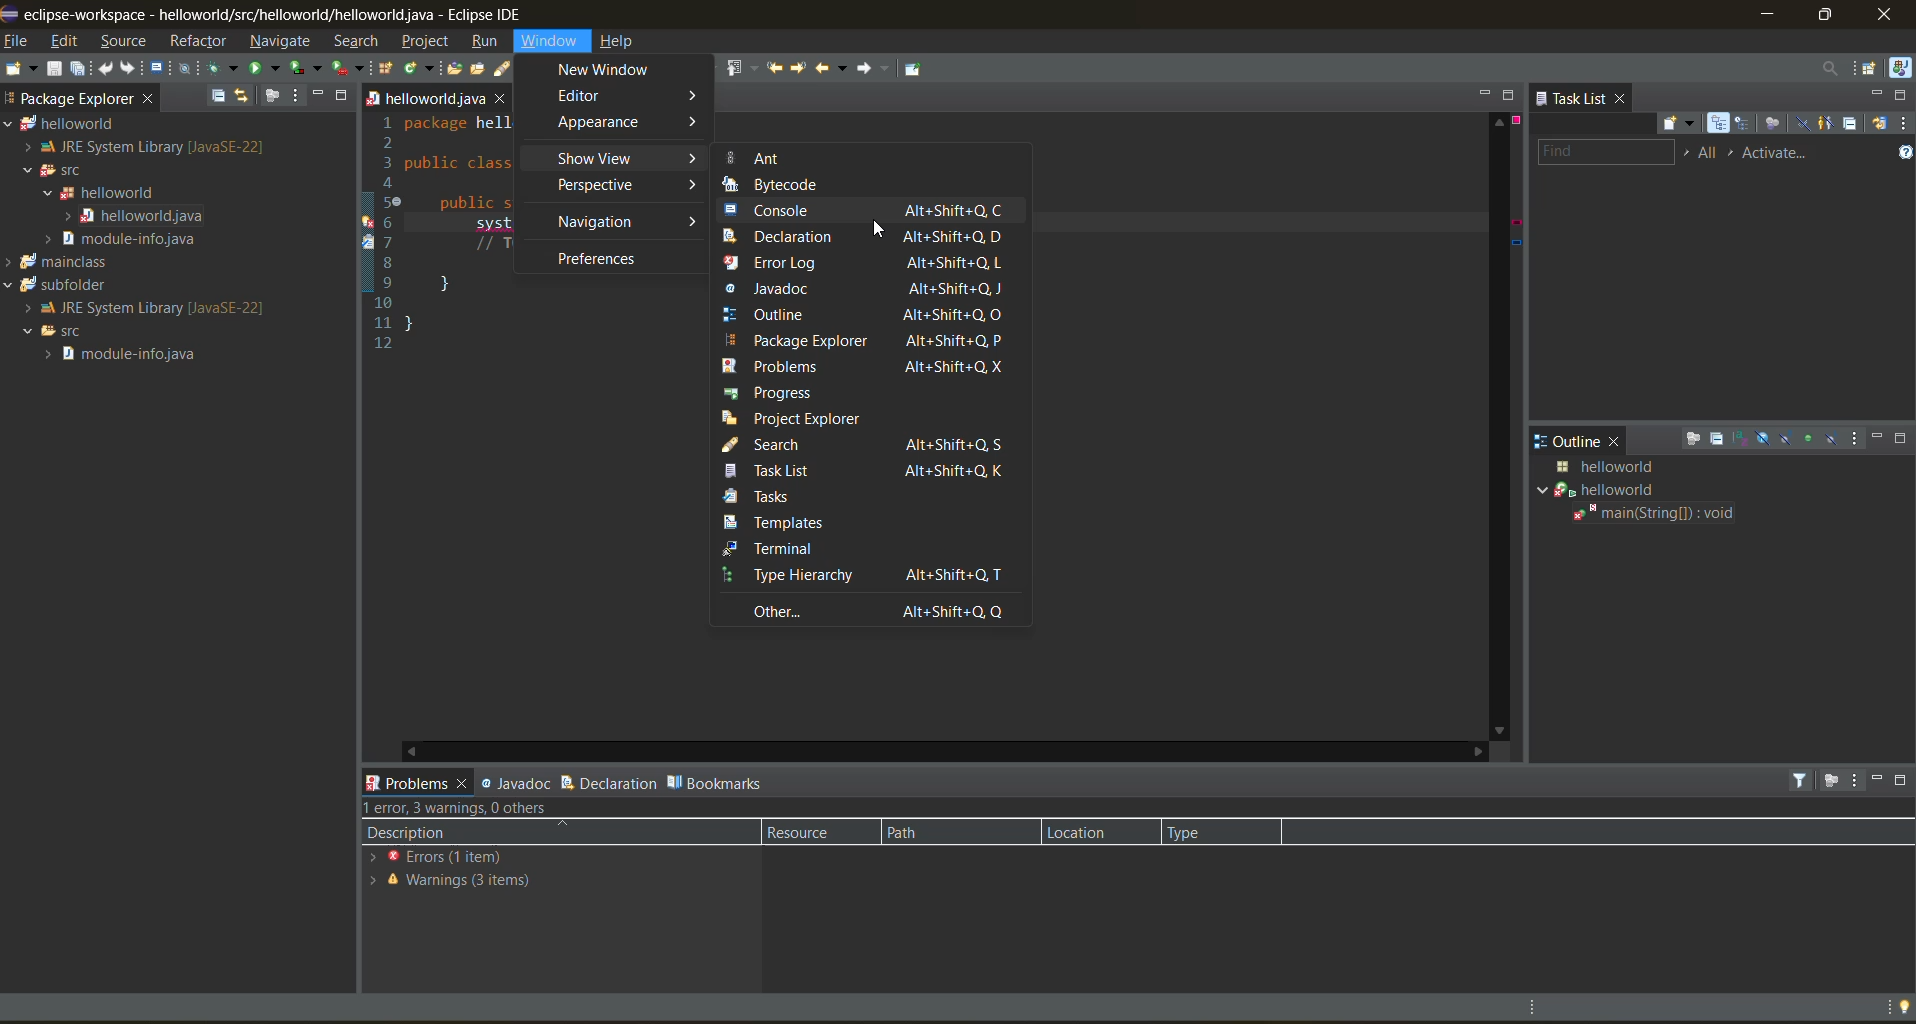 The height and width of the screenshot is (1024, 1916). What do you see at coordinates (454, 231) in the screenshot?
I see `1 package hell 2 3 public class 4 5 public 6 system 7 // T 89} 10 11} 12` at bounding box center [454, 231].